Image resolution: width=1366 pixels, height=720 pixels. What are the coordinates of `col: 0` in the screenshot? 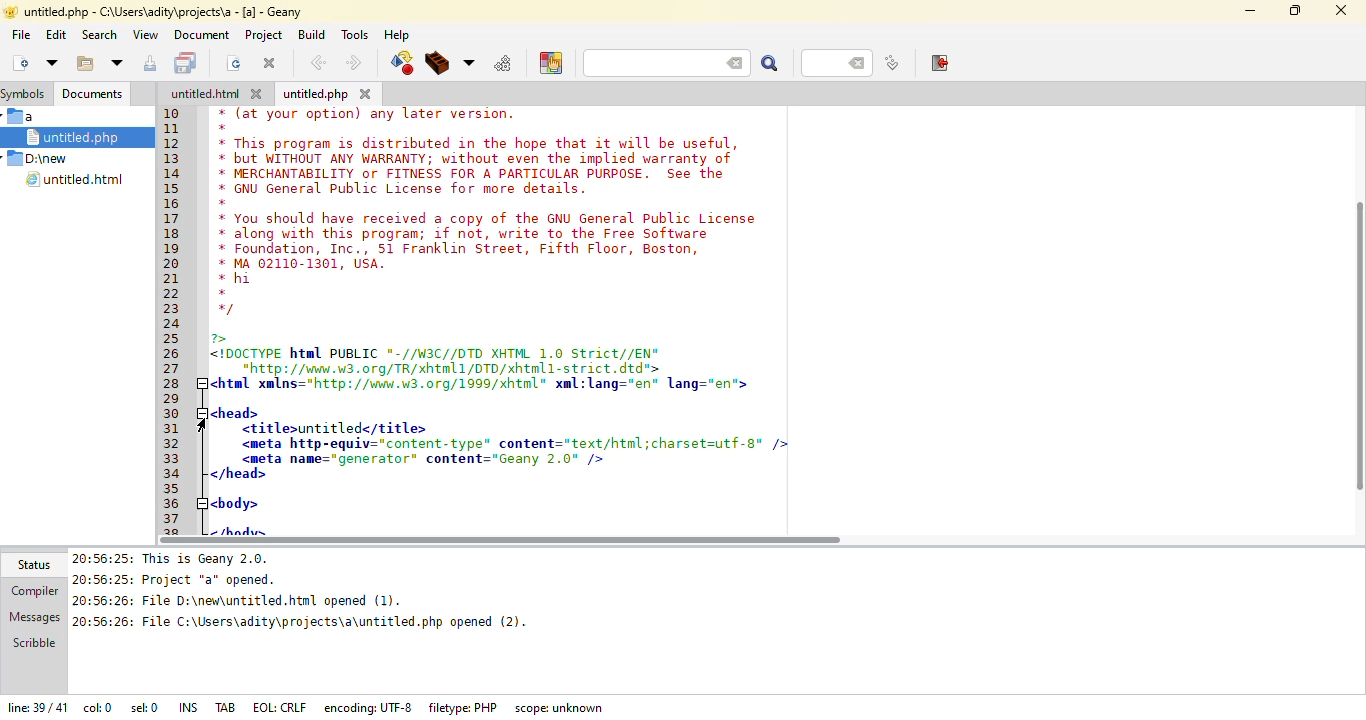 It's located at (98, 708).